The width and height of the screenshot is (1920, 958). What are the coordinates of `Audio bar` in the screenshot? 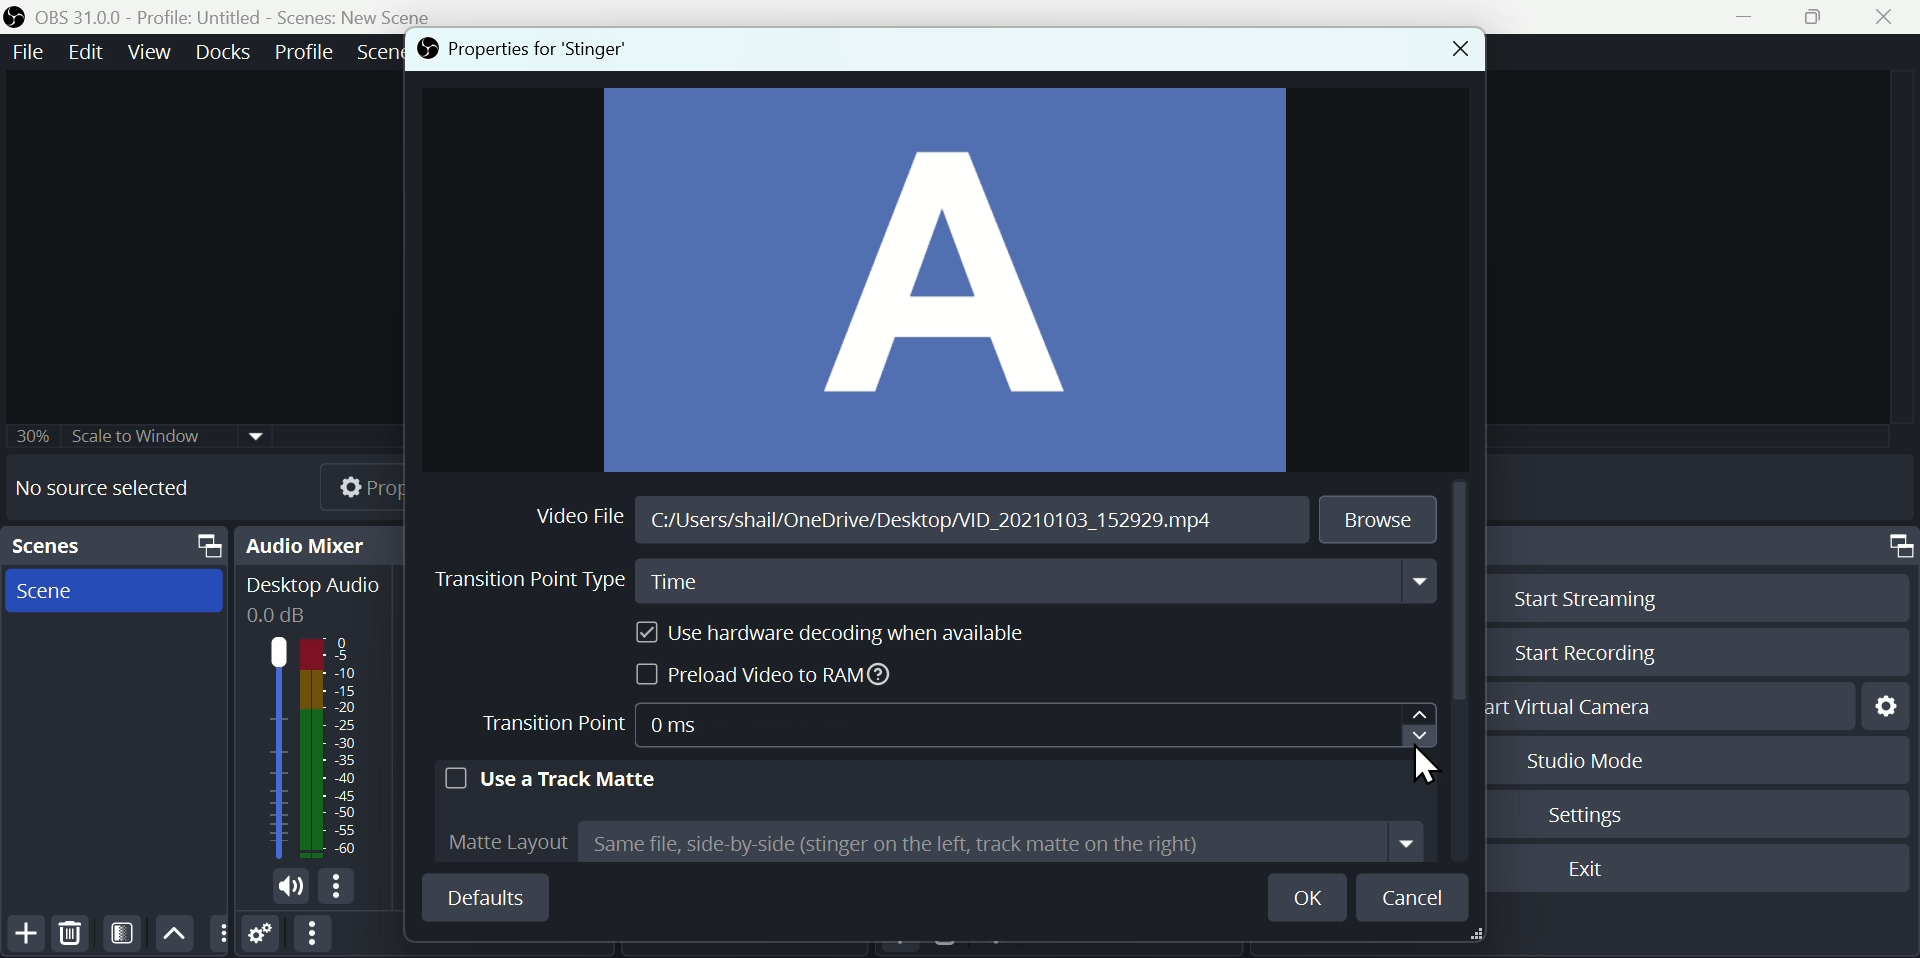 It's located at (310, 747).